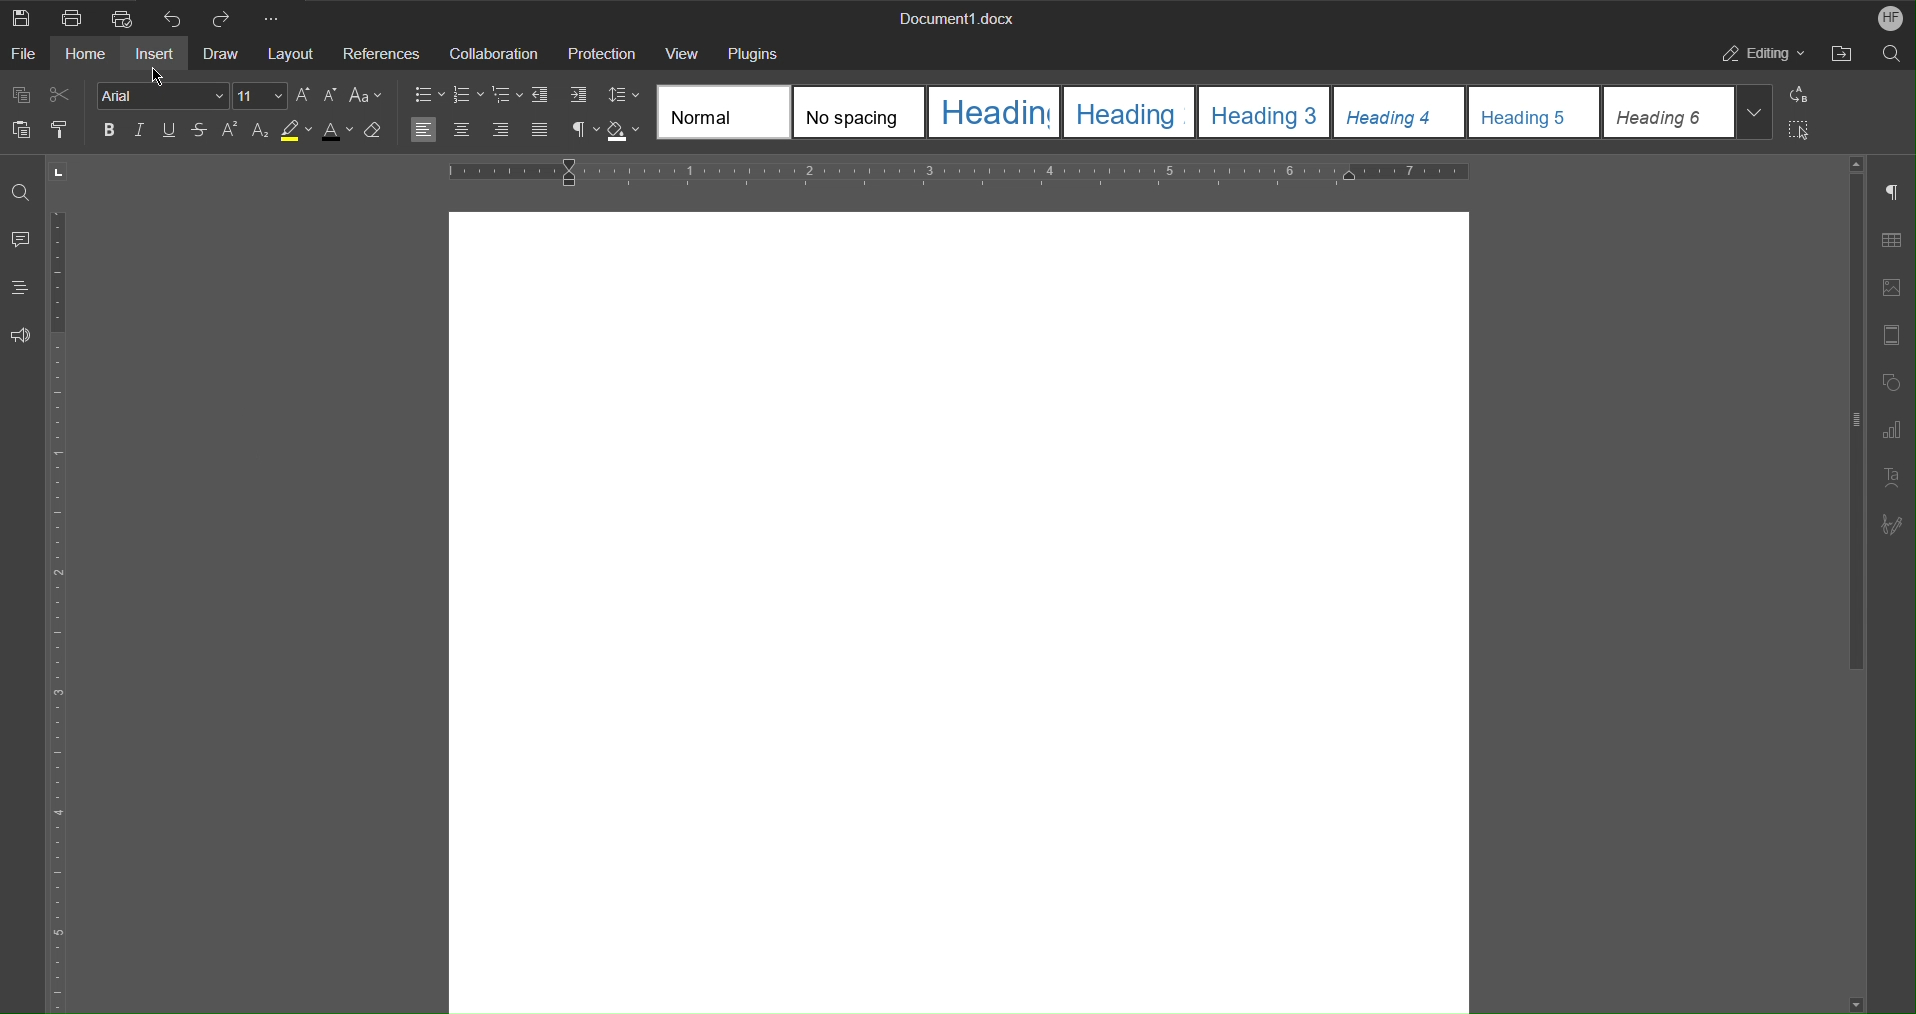  What do you see at coordinates (969, 170) in the screenshot?
I see `Horizontal Ruler` at bounding box center [969, 170].